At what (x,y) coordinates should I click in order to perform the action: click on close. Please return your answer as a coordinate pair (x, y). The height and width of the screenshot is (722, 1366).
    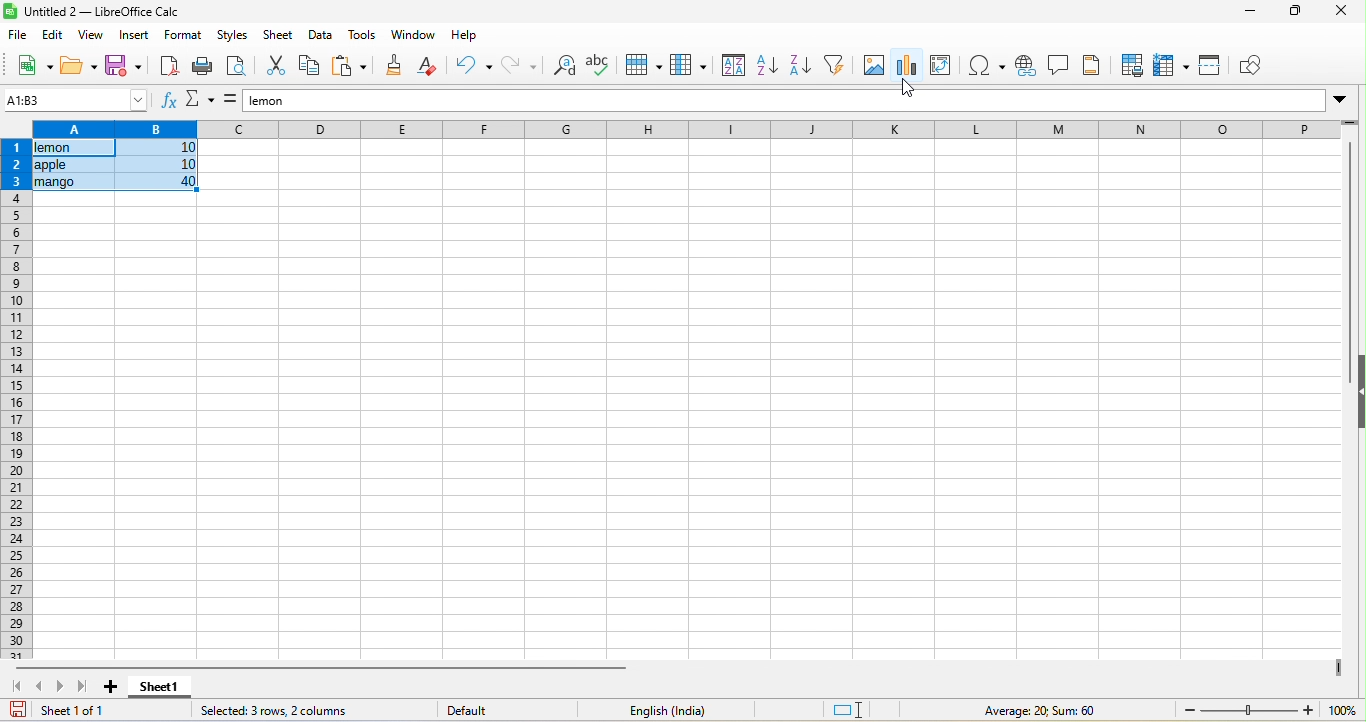
    Looking at the image, I should click on (1337, 13).